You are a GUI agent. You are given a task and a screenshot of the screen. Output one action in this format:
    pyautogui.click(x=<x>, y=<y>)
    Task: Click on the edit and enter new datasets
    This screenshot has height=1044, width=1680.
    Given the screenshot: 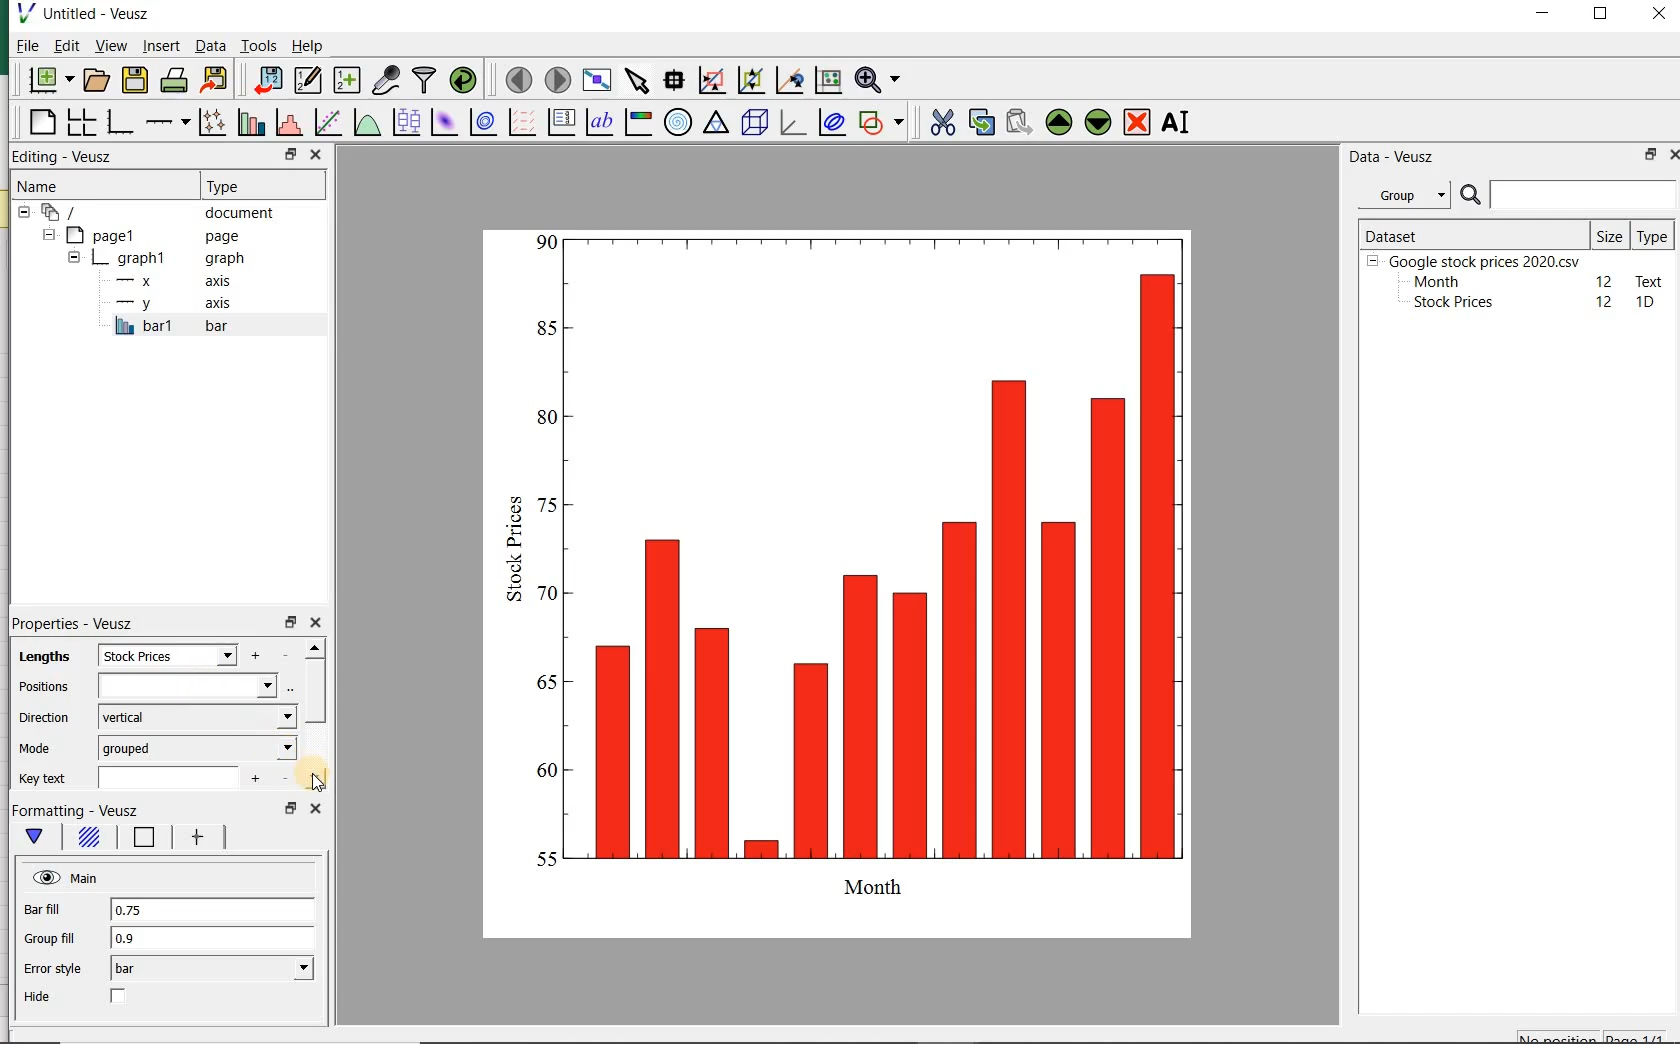 What is the action you would take?
    pyautogui.click(x=307, y=80)
    